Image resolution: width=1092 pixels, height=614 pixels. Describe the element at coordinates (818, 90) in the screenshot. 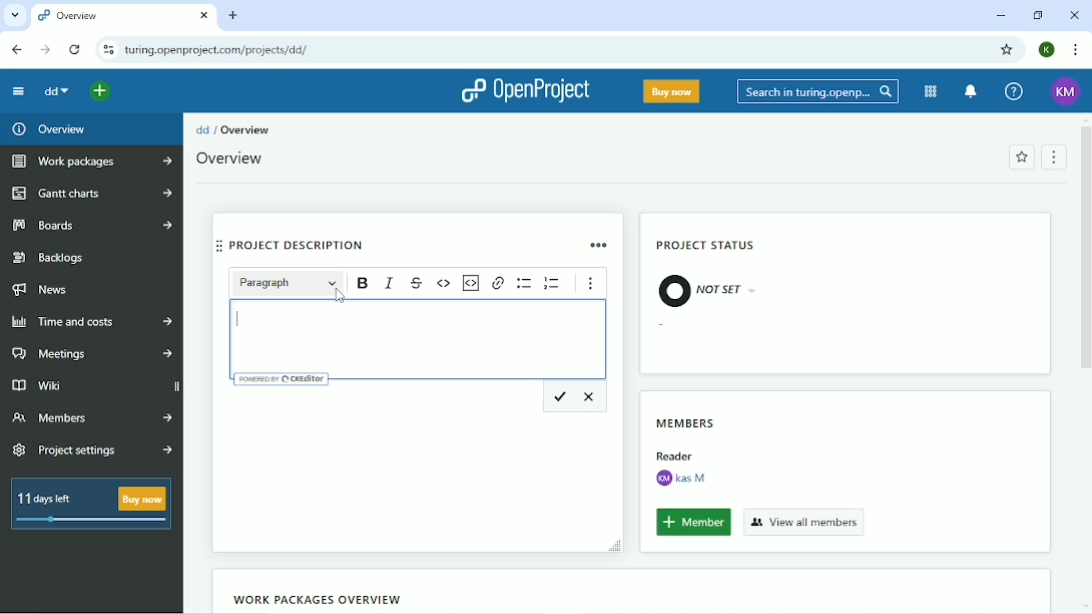

I see `Search` at that location.